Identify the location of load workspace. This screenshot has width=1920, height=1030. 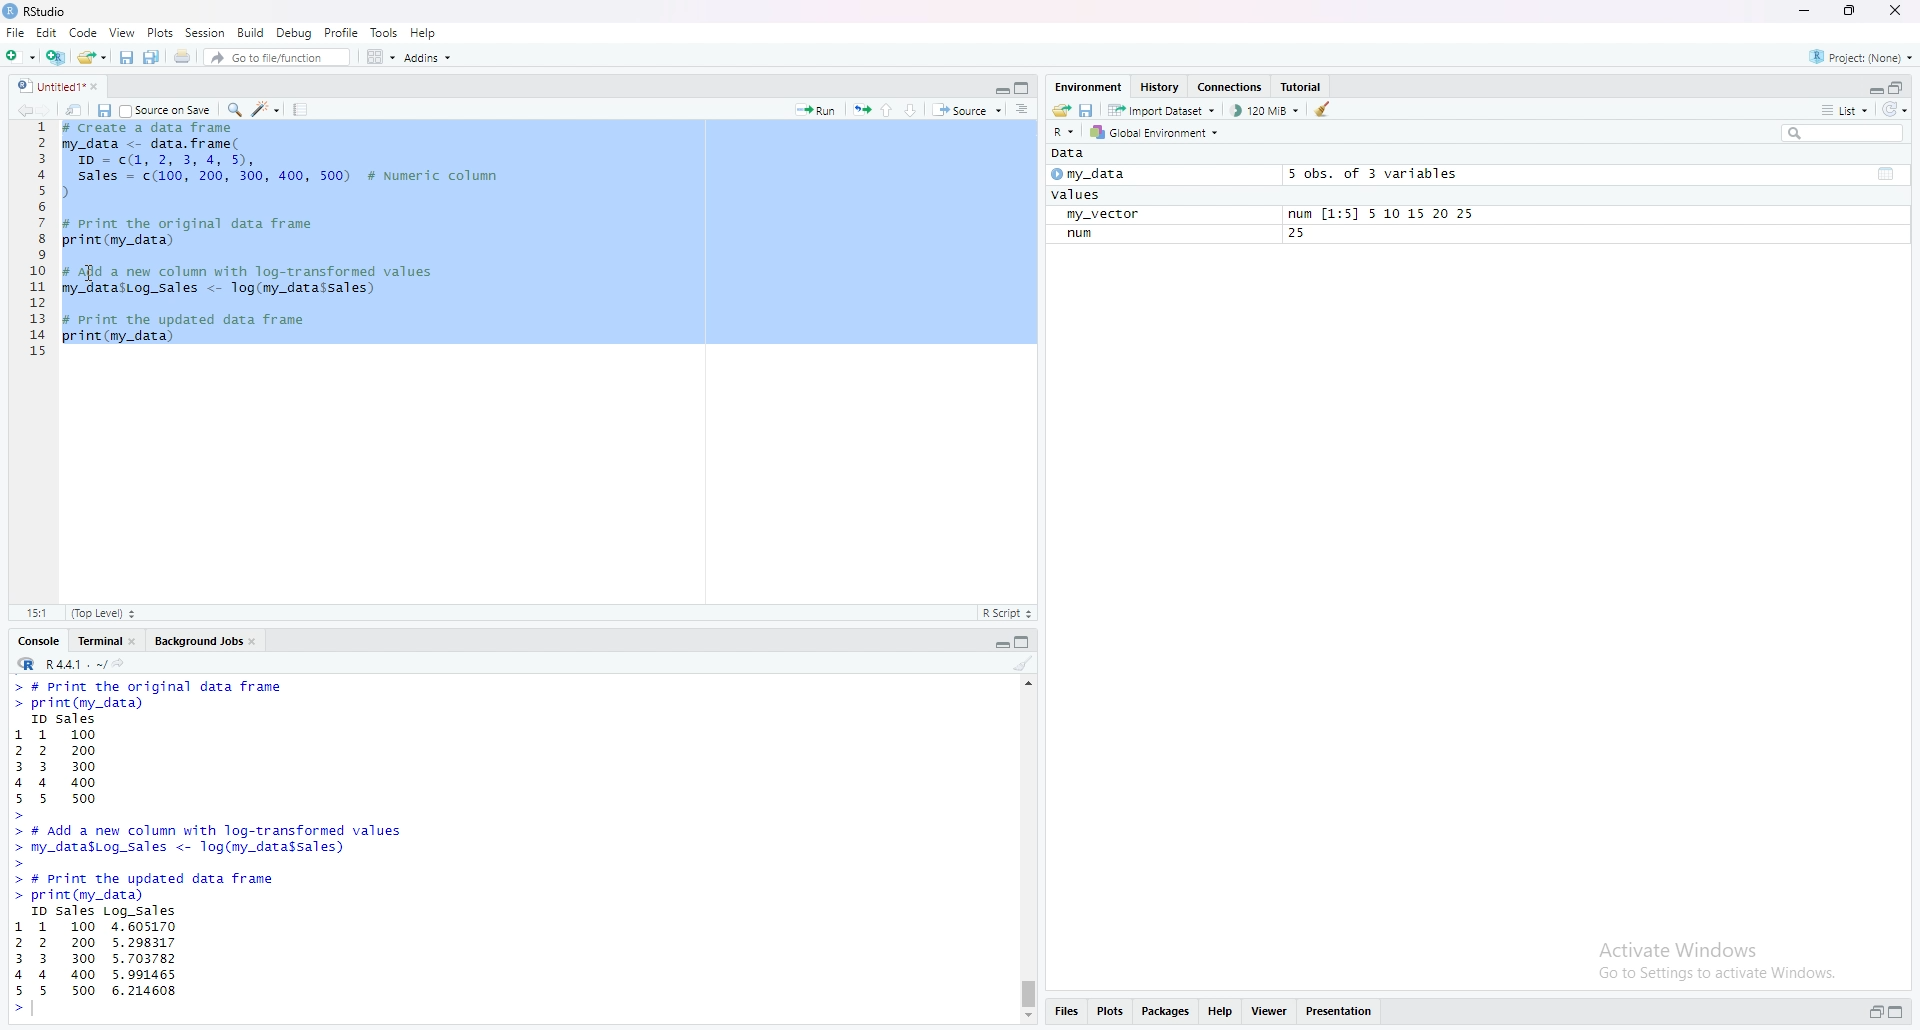
(1058, 110).